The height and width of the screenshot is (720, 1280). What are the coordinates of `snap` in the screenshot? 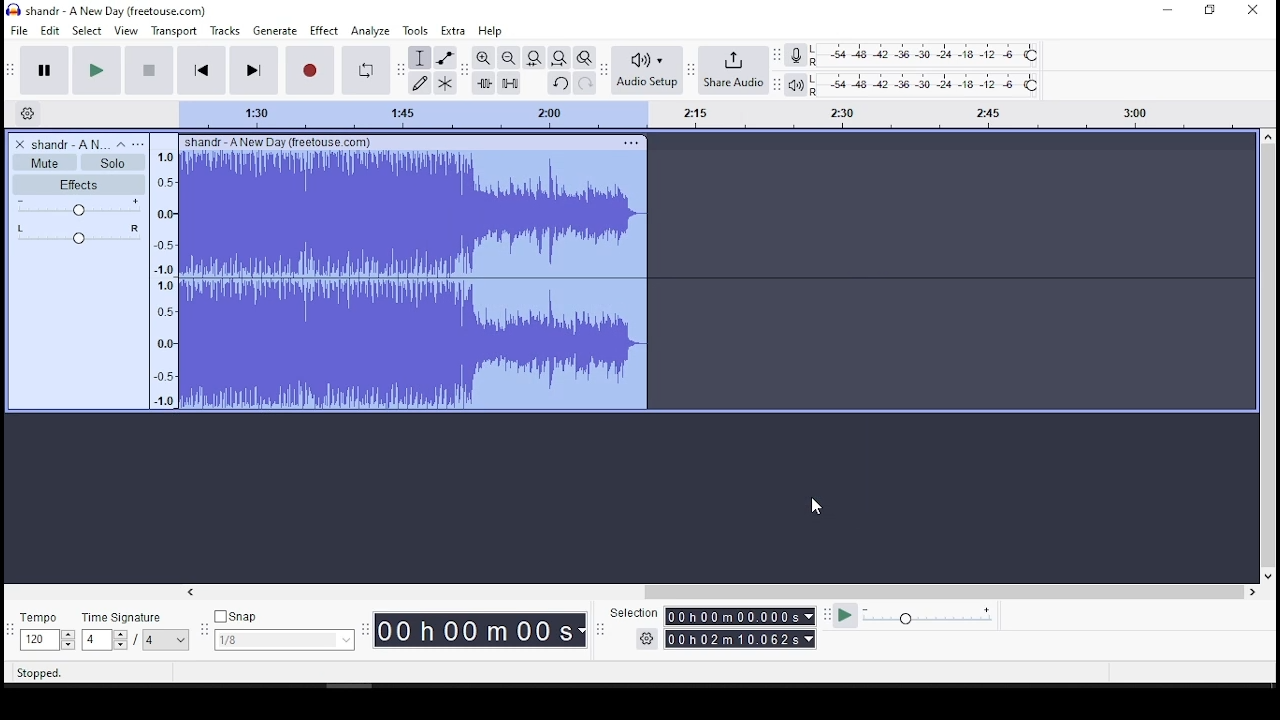 It's located at (283, 631).